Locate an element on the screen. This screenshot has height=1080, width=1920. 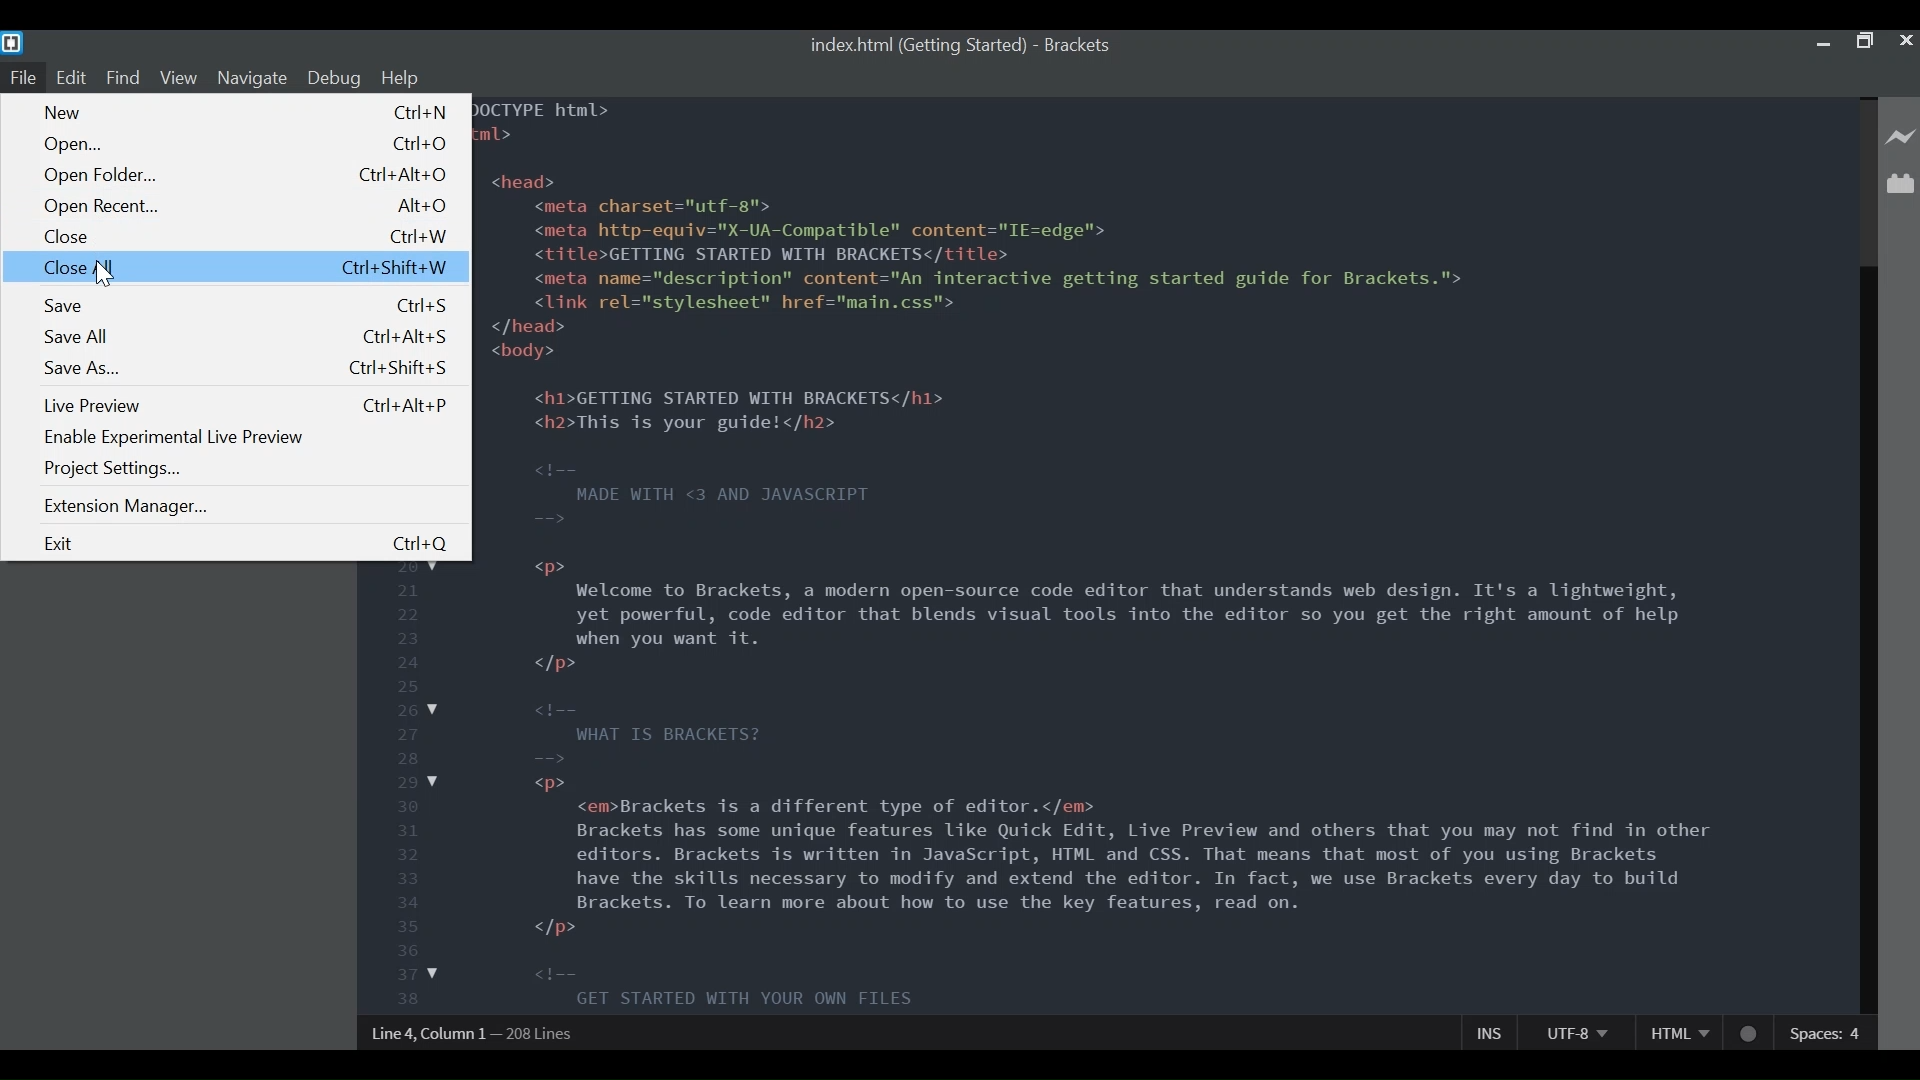
Open is located at coordinates (245, 145).